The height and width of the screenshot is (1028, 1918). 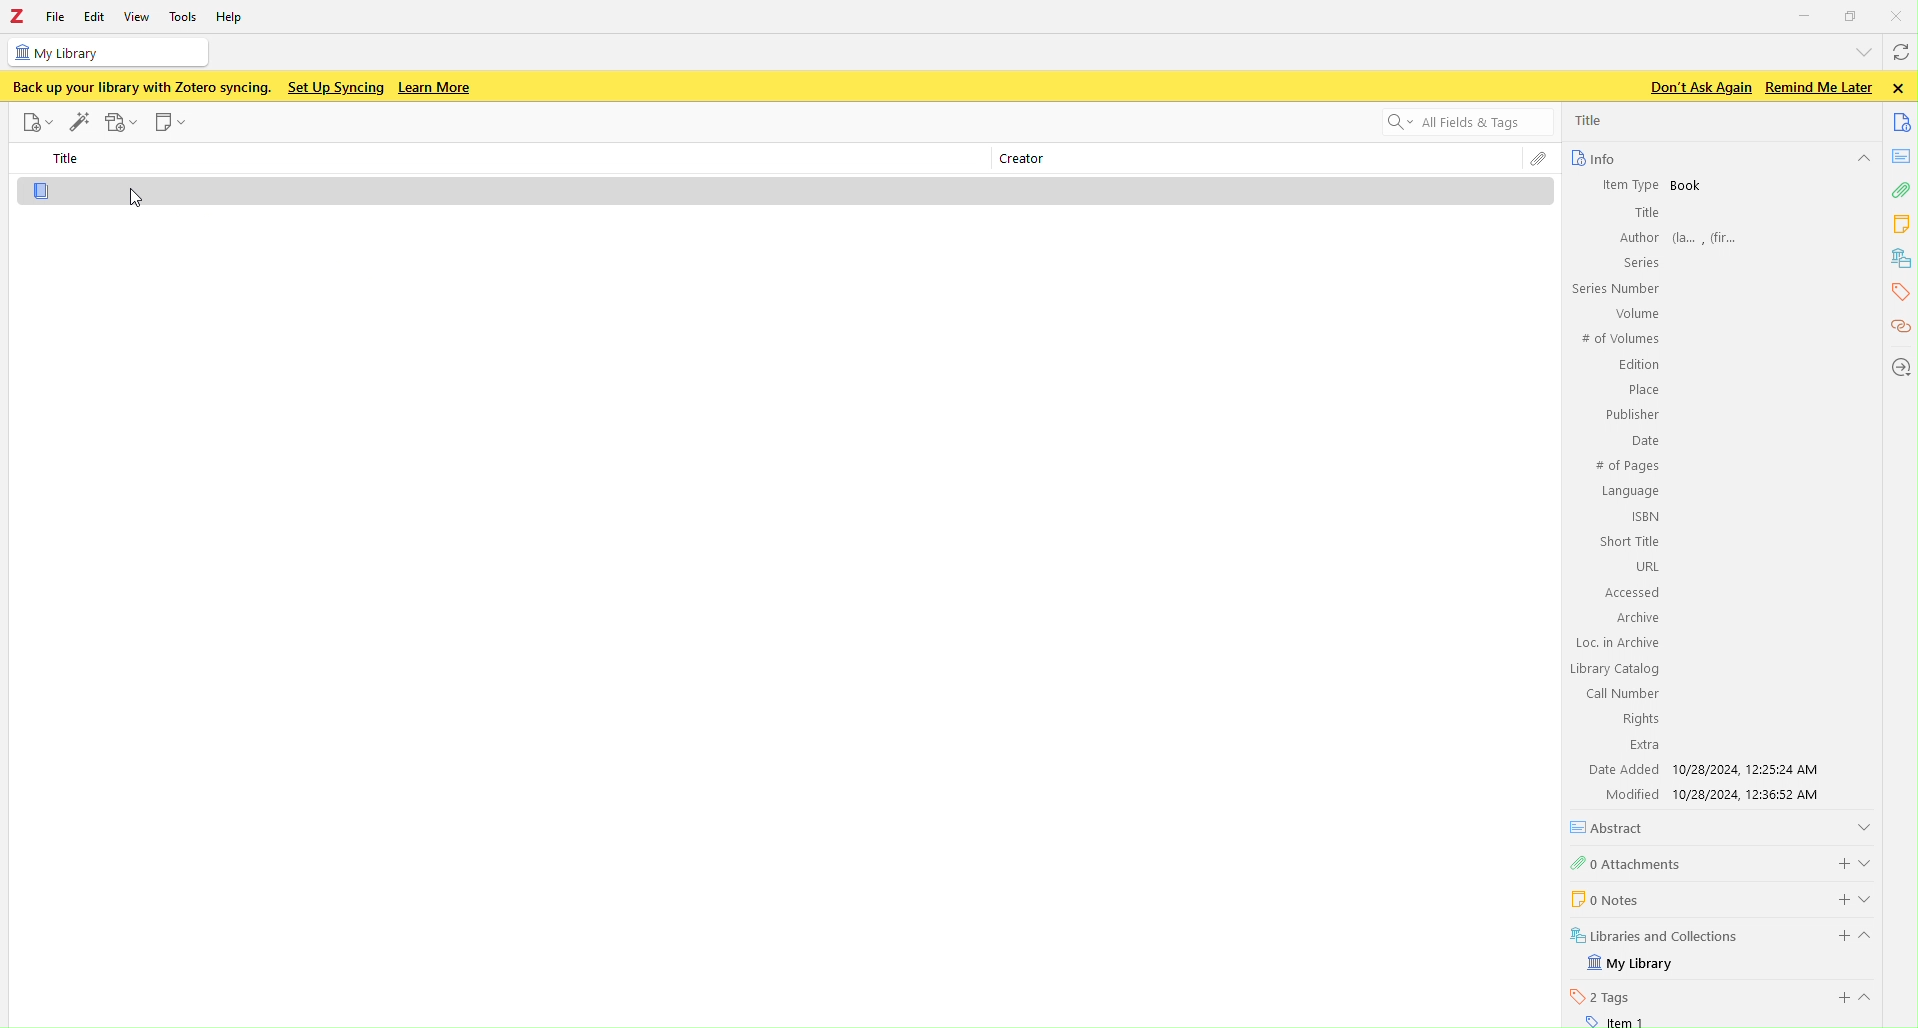 I want to click on Tools, so click(x=184, y=16).